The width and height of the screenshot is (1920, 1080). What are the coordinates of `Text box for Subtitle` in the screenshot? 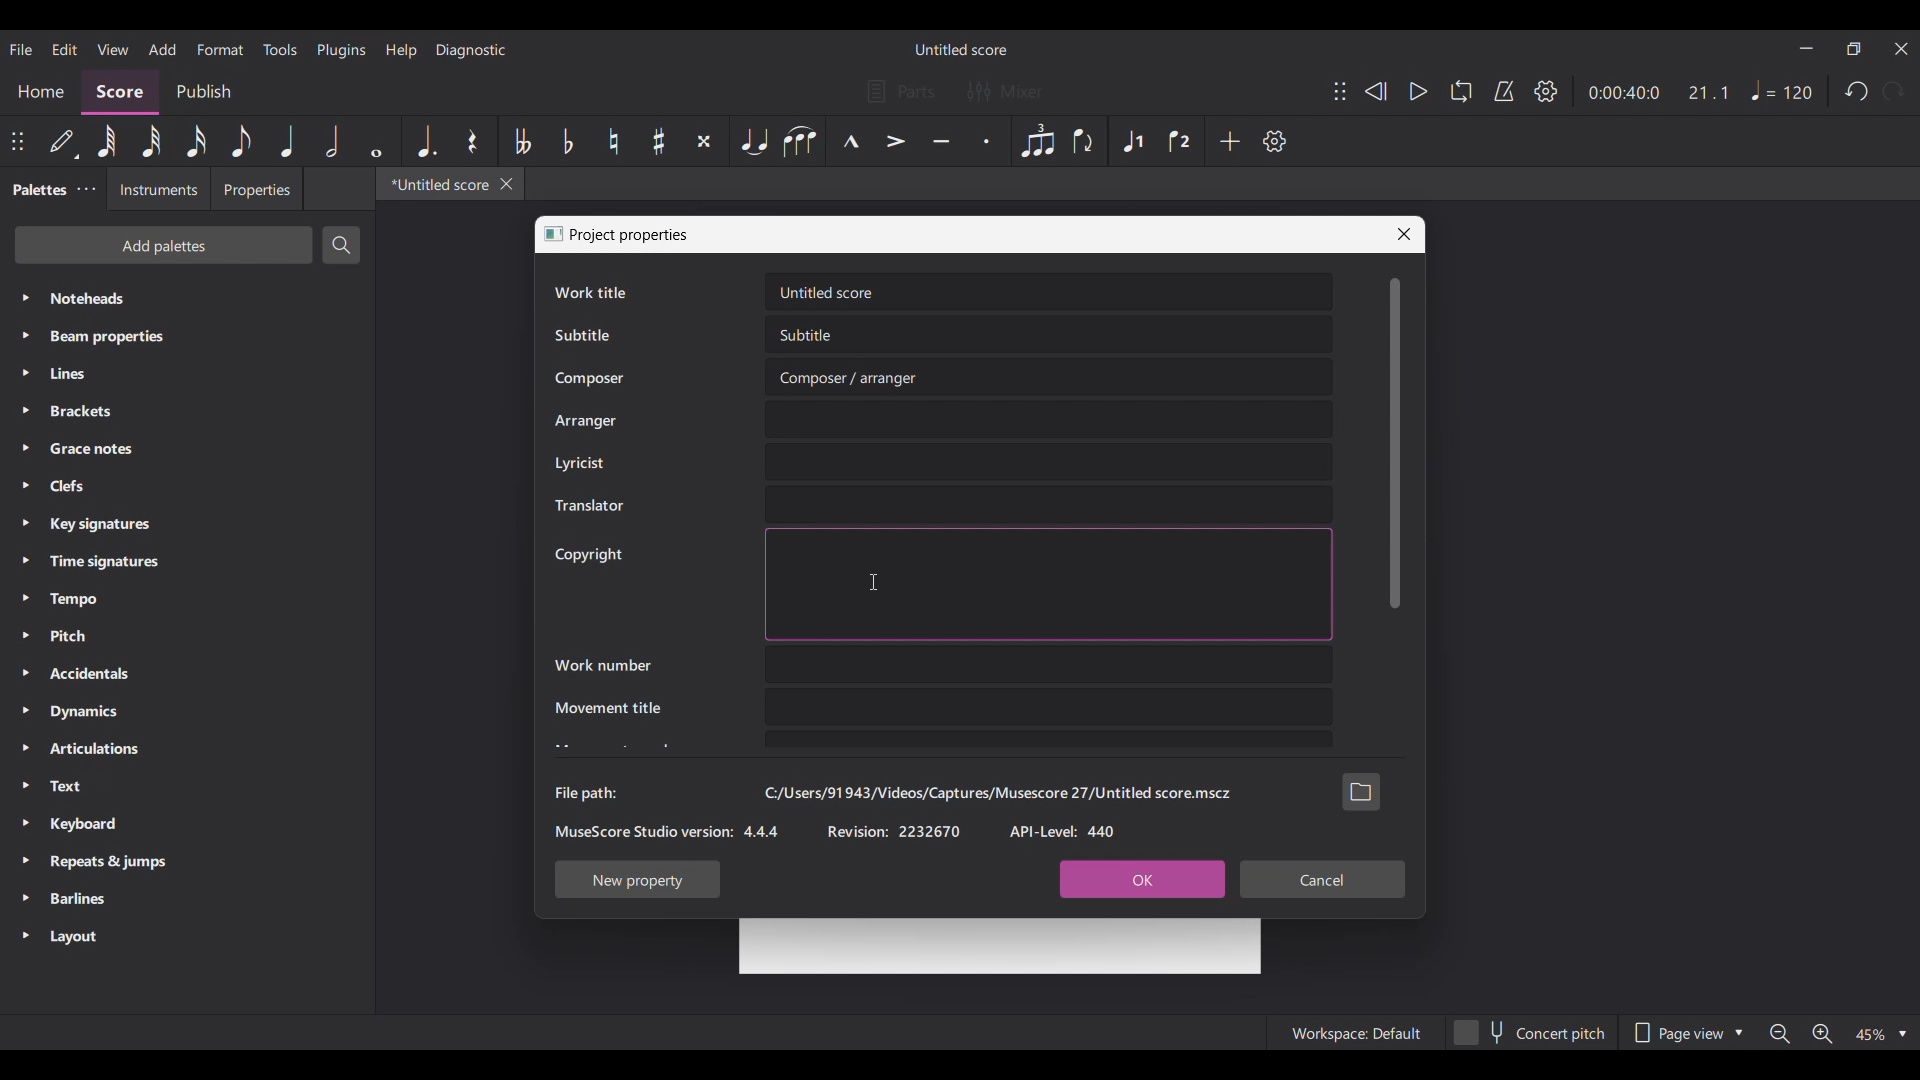 It's located at (1050, 335).